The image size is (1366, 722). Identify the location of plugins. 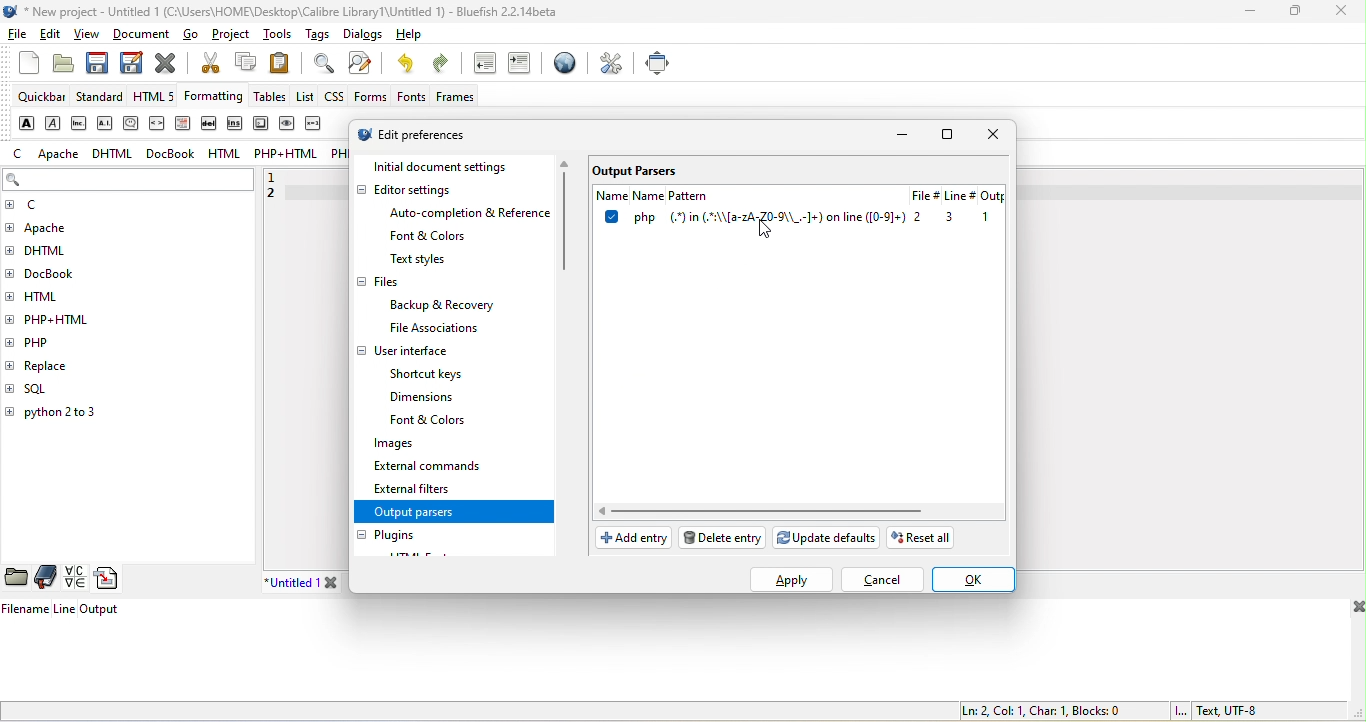
(394, 536).